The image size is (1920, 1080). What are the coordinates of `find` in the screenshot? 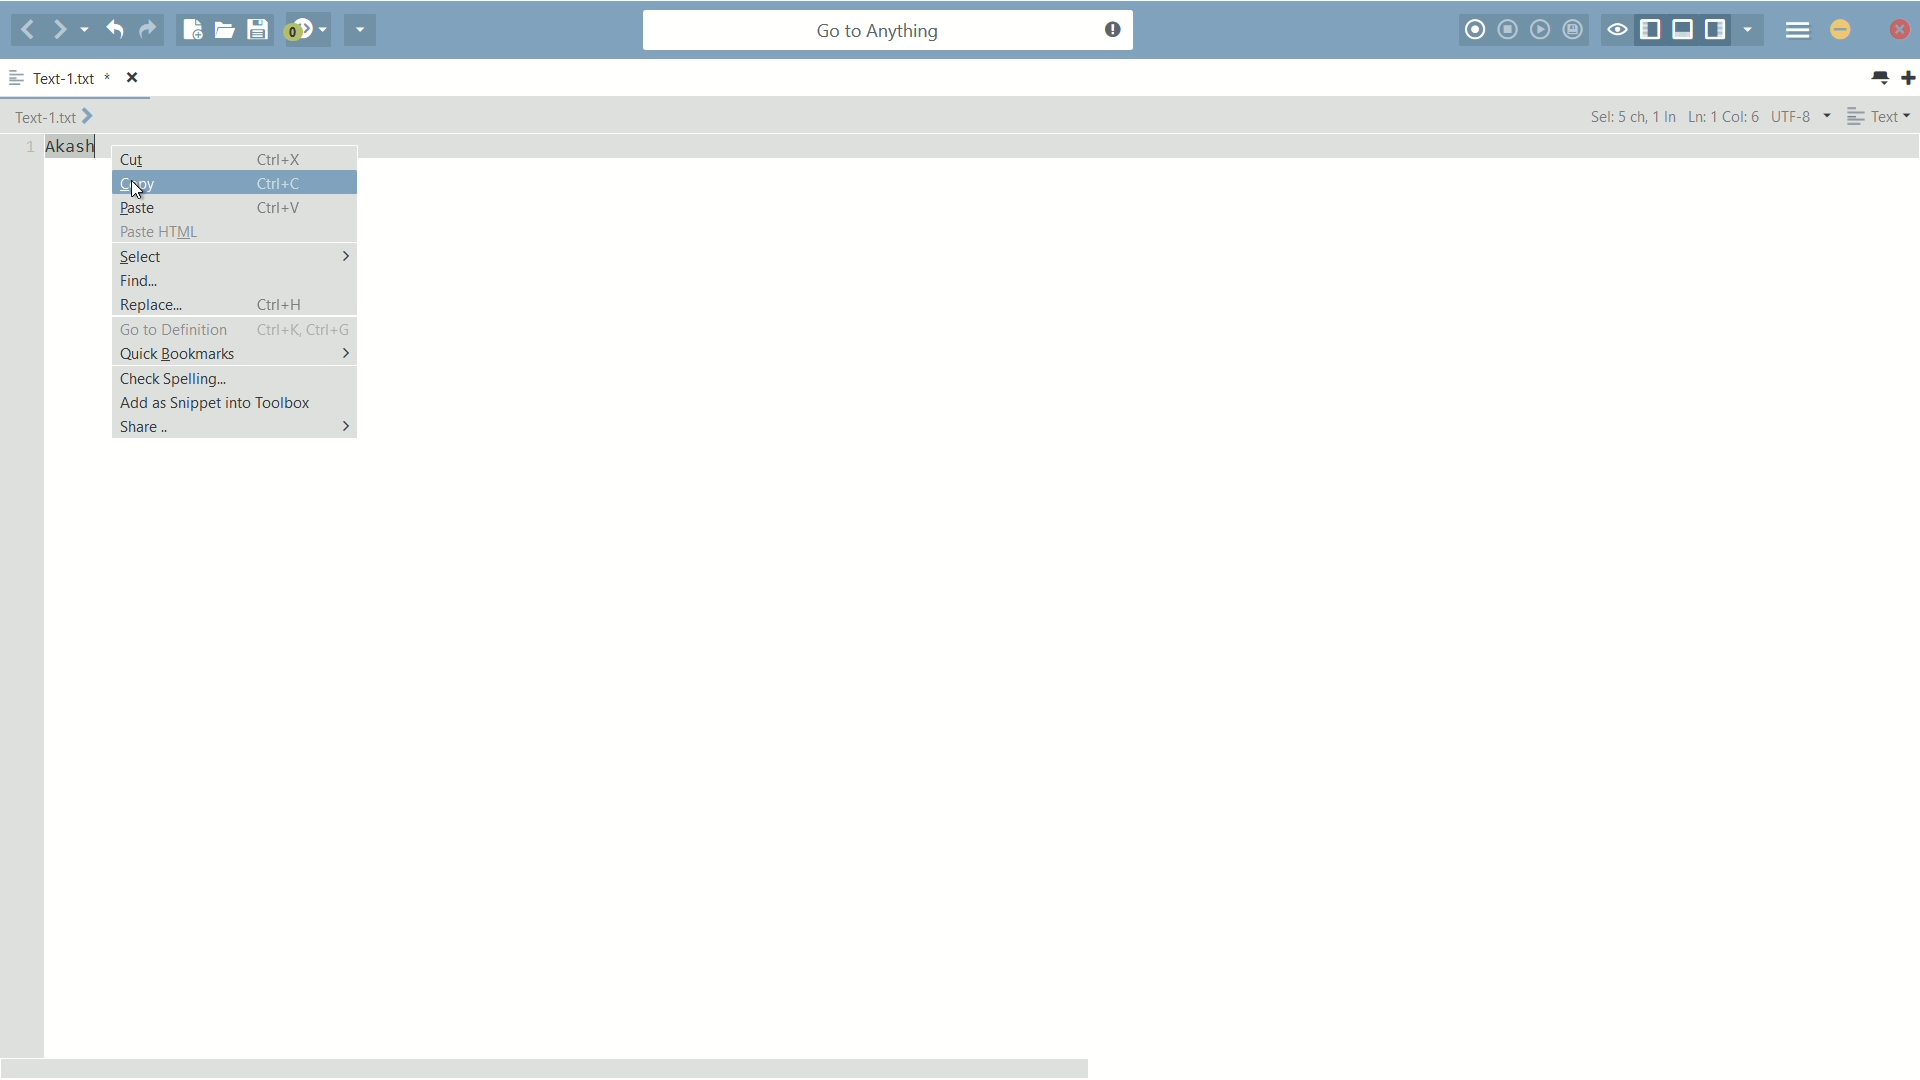 It's located at (234, 279).